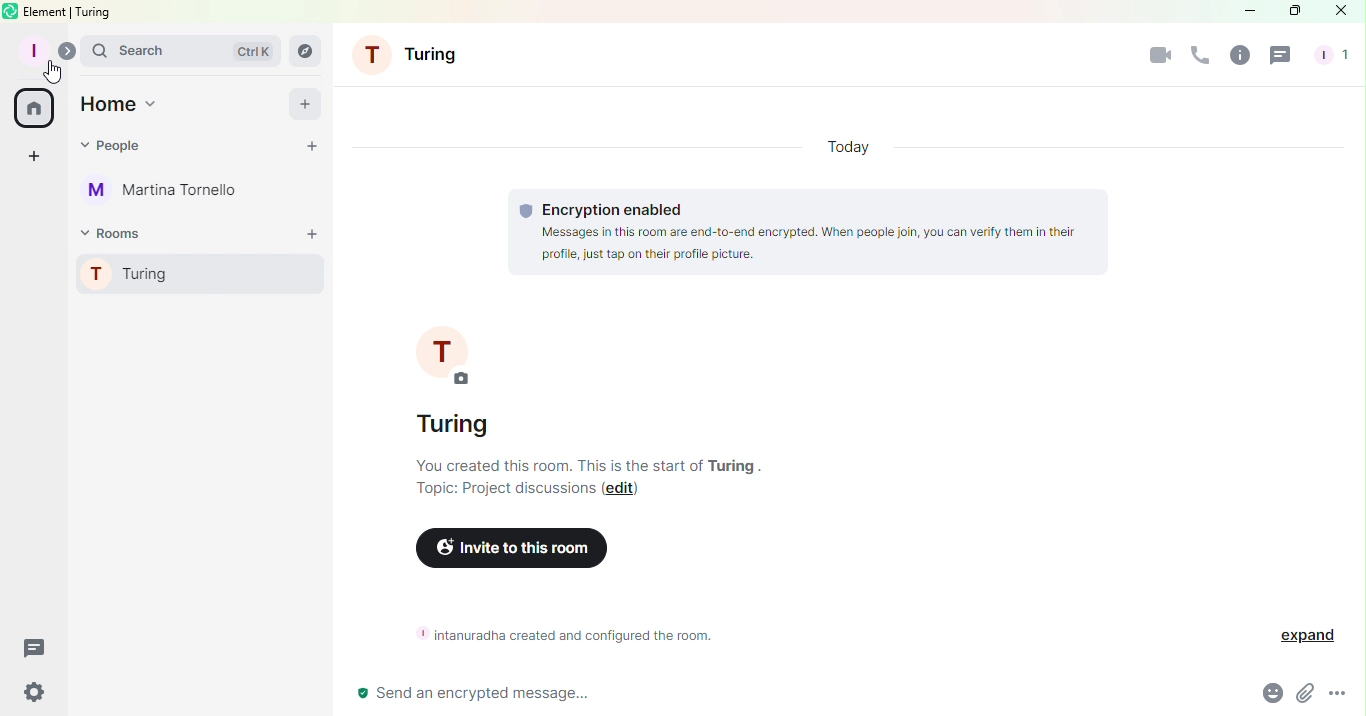  What do you see at coordinates (1154, 57) in the screenshot?
I see `Video call` at bounding box center [1154, 57].